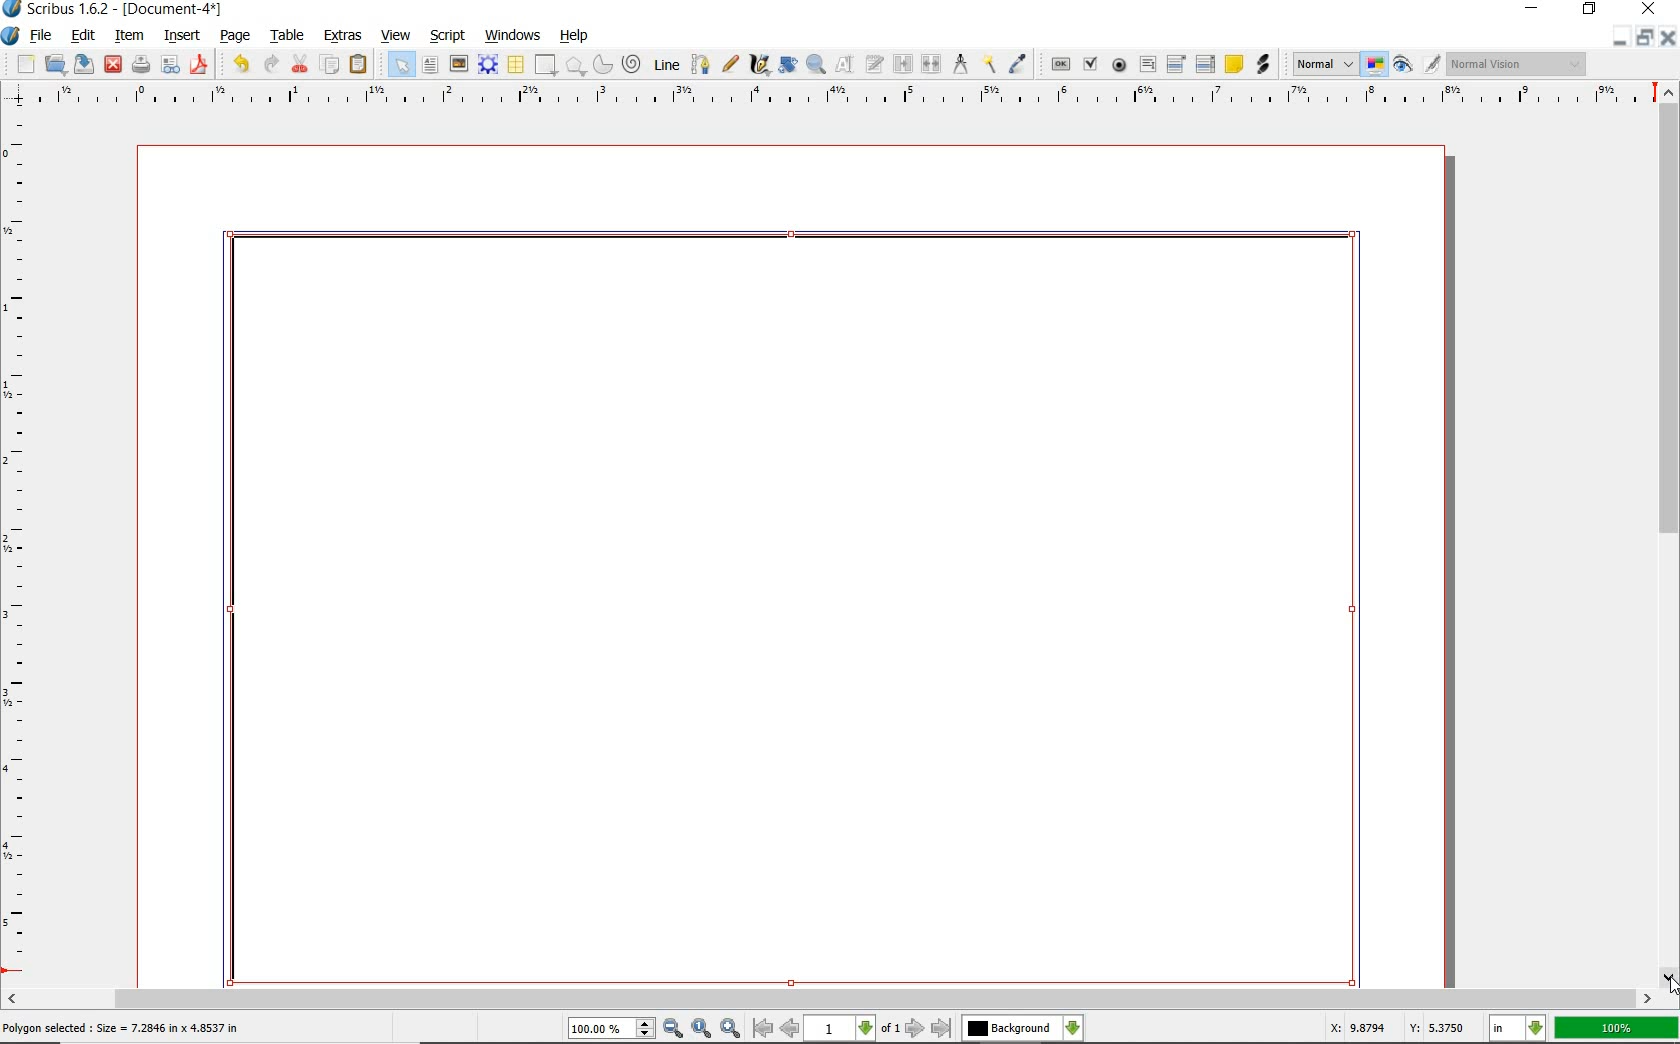 Image resolution: width=1680 pixels, height=1044 pixels. Describe the element at coordinates (759, 64) in the screenshot. I see `calligraphic line` at that location.